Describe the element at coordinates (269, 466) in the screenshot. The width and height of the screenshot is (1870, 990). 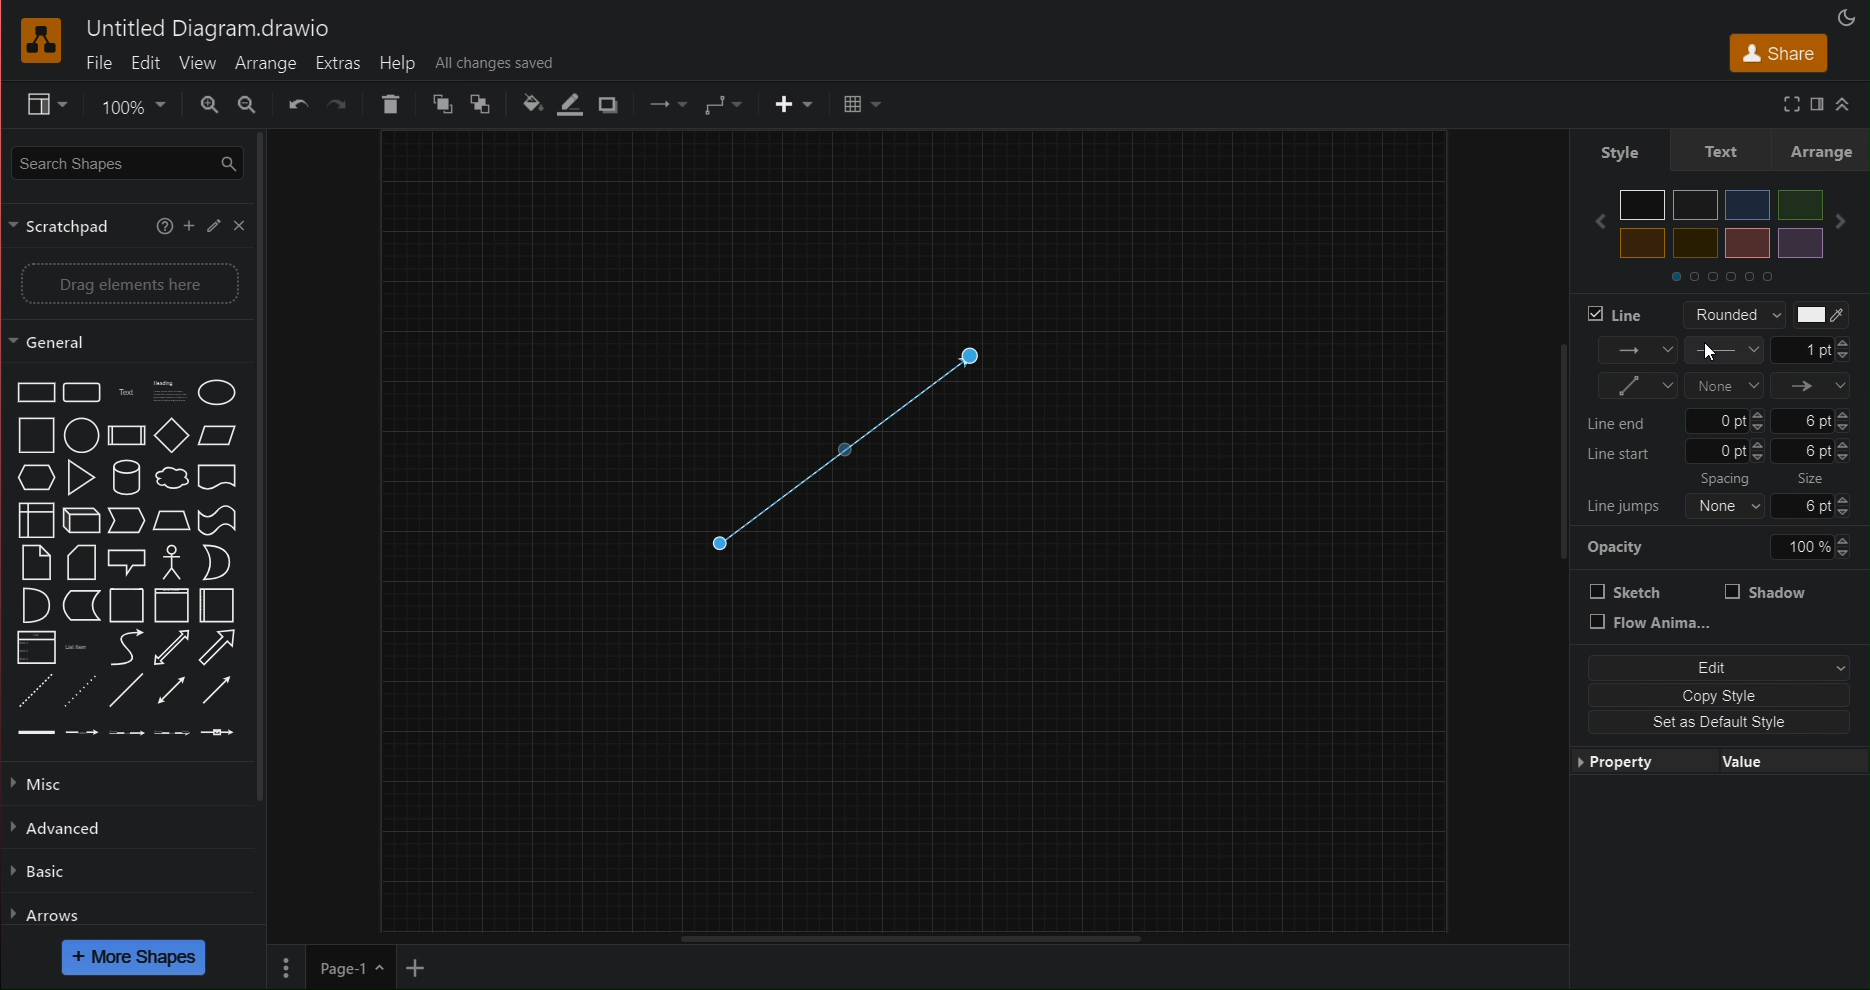
I see `scrollbar` at that location.